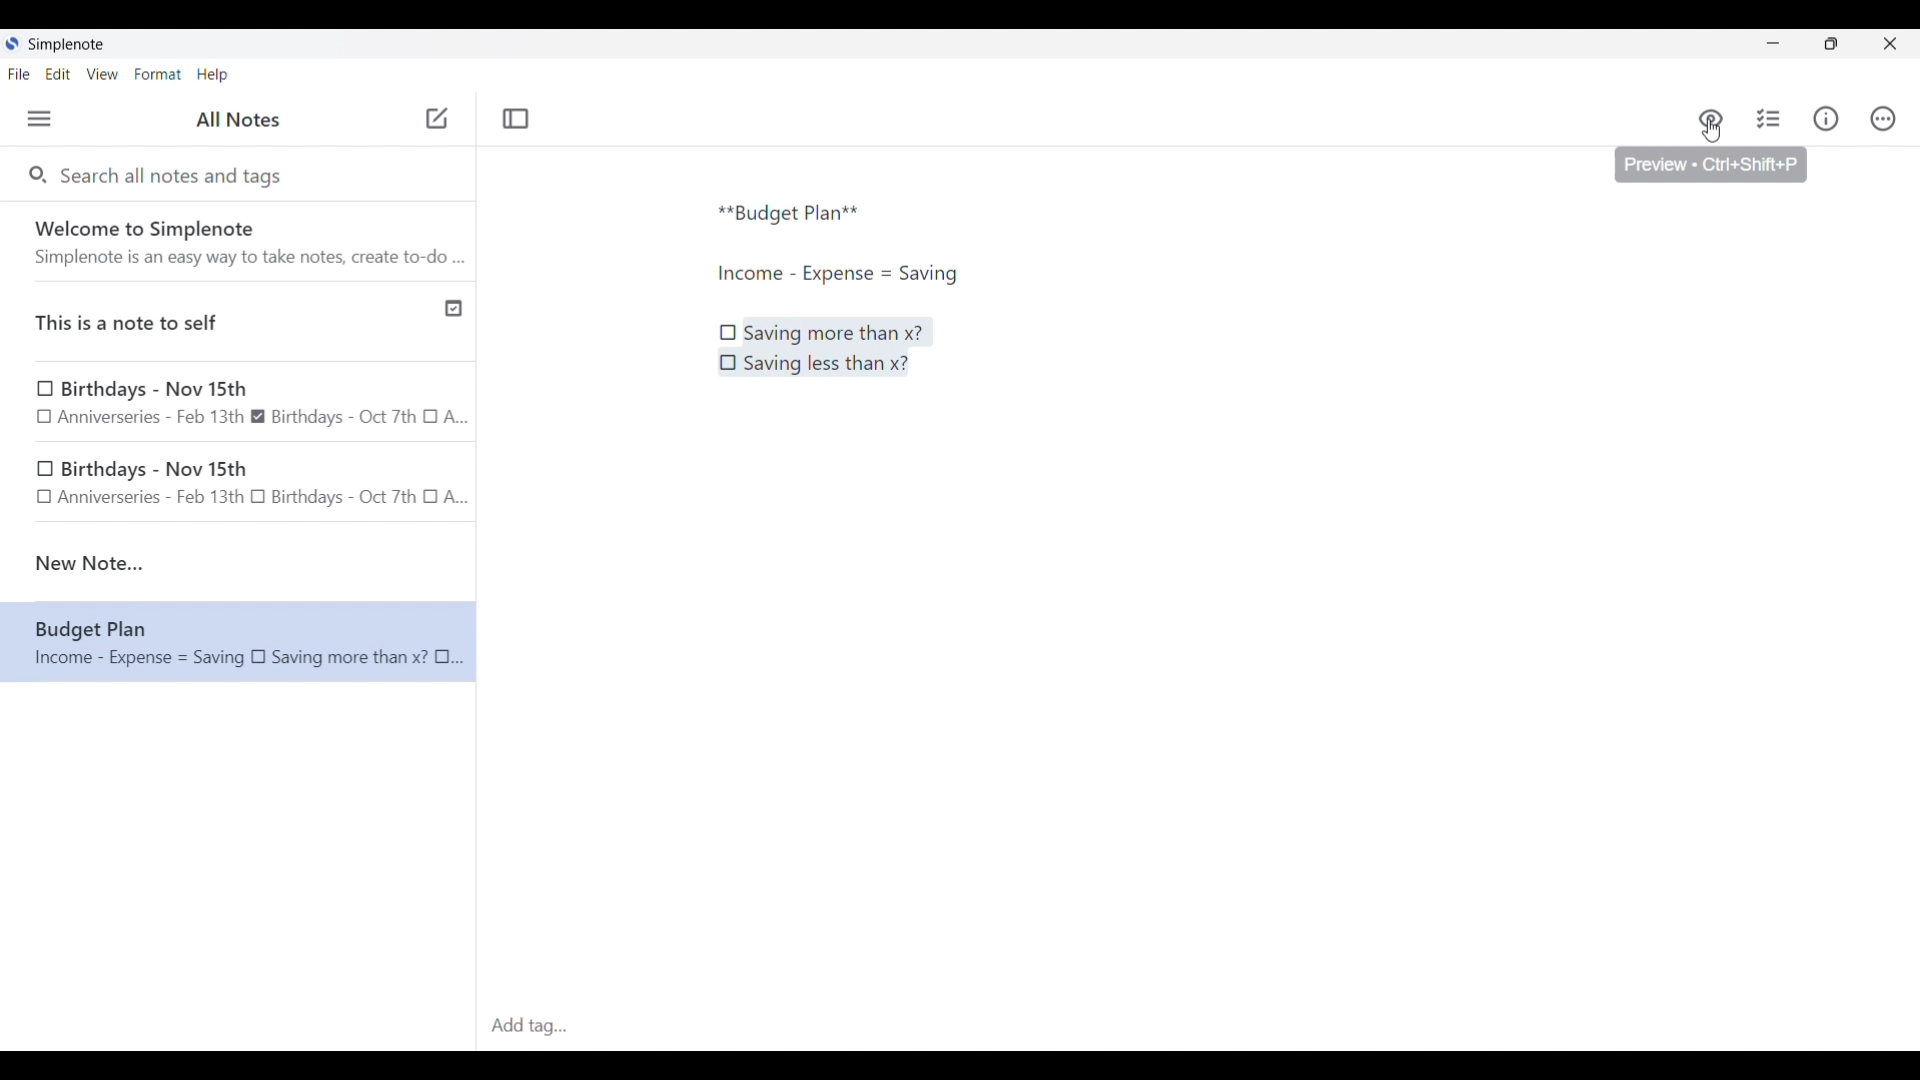 This screenshot has width=1920, height=1080. Describe the element at coordinates (39, 118) in the screenshot. I see `Menu` at that location.